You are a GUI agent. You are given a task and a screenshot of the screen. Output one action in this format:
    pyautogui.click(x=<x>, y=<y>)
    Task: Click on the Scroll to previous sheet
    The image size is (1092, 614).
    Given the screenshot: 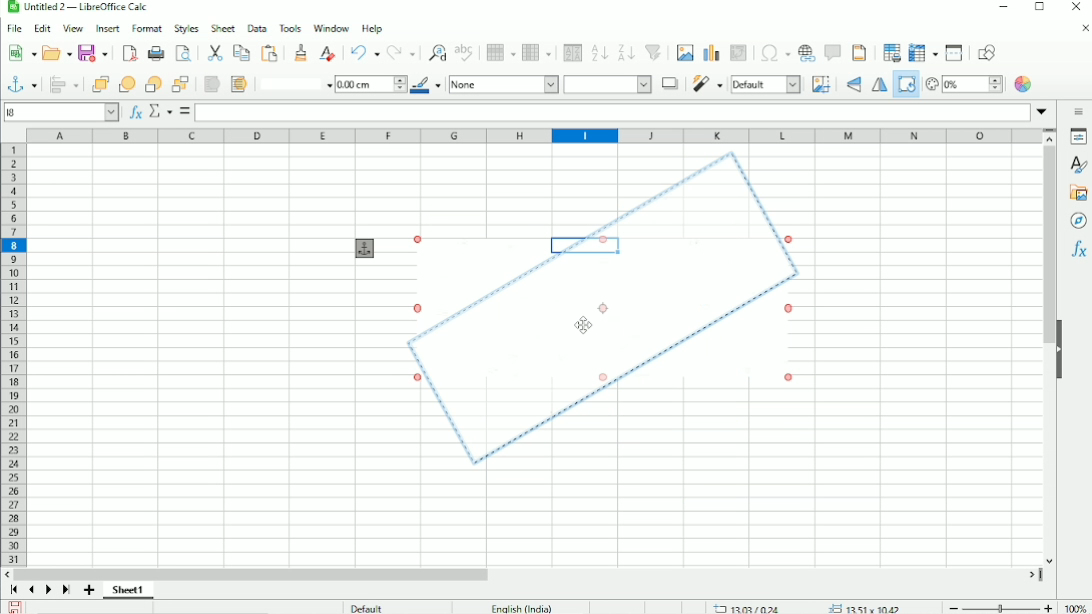 What is the action you would take?
    pyautogui.click(x=30, y=590)
    